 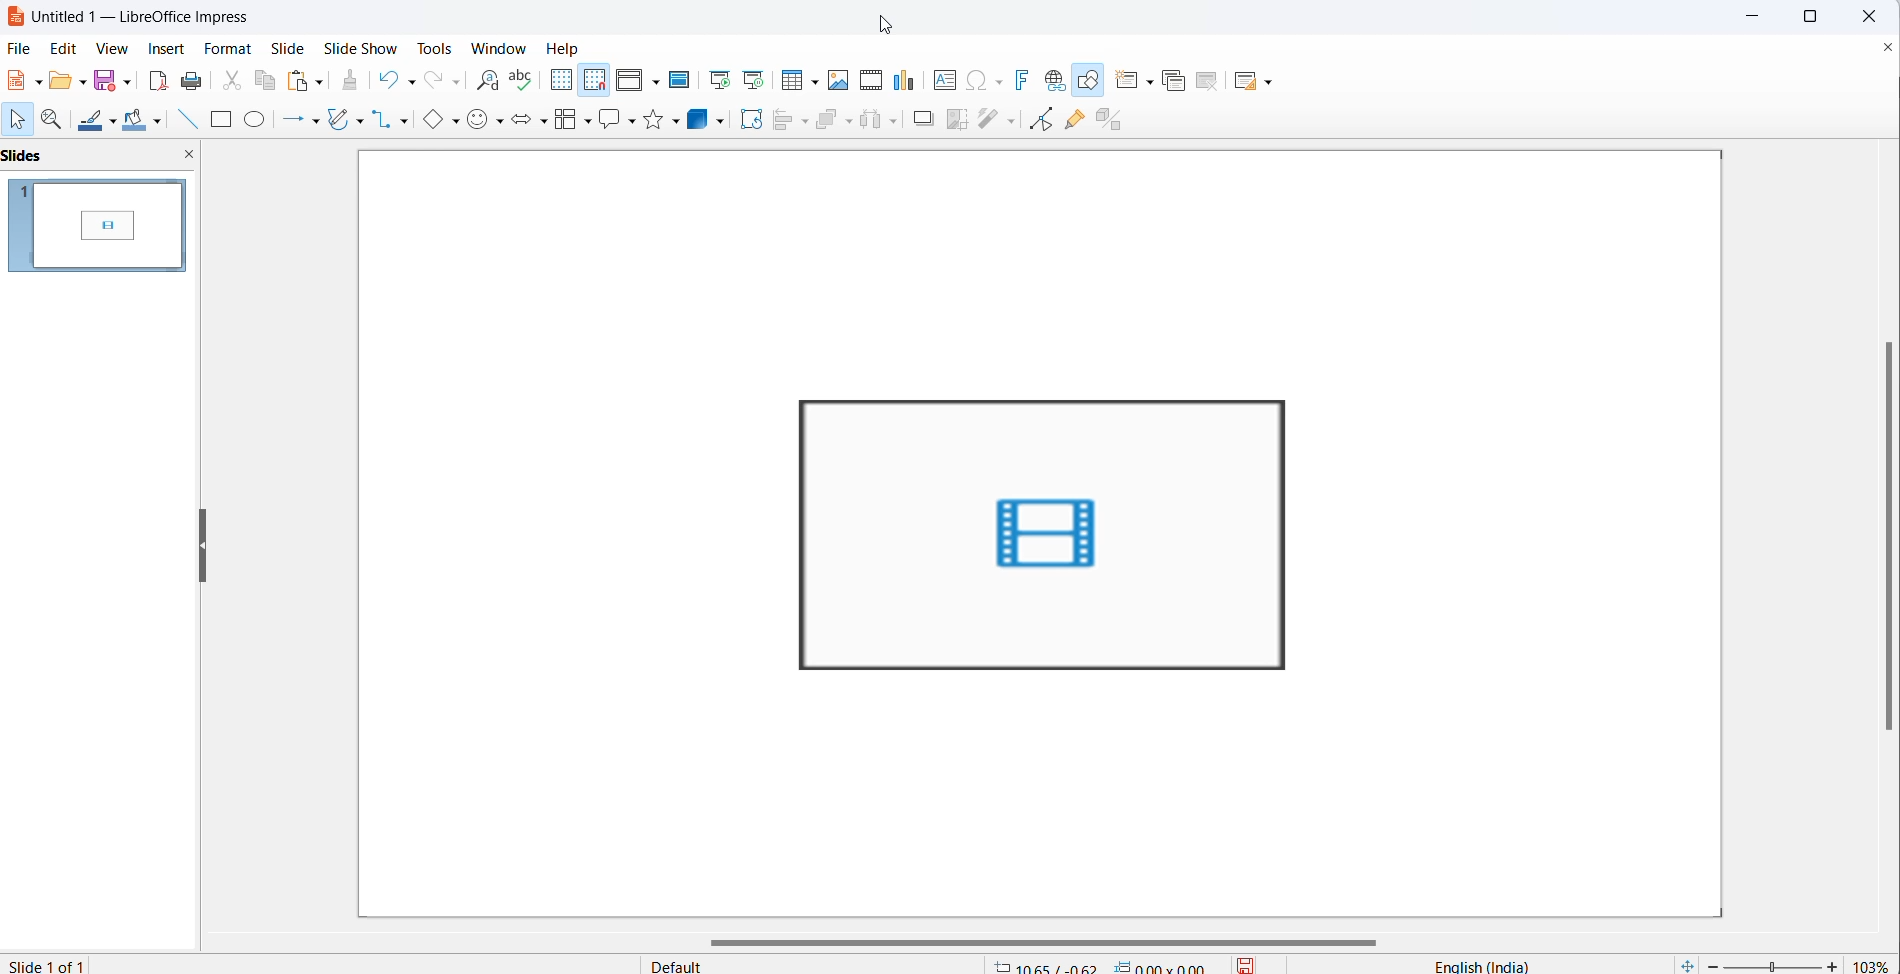 I want to click on cursor and selection coordinates, so click(x=1104, y=962).